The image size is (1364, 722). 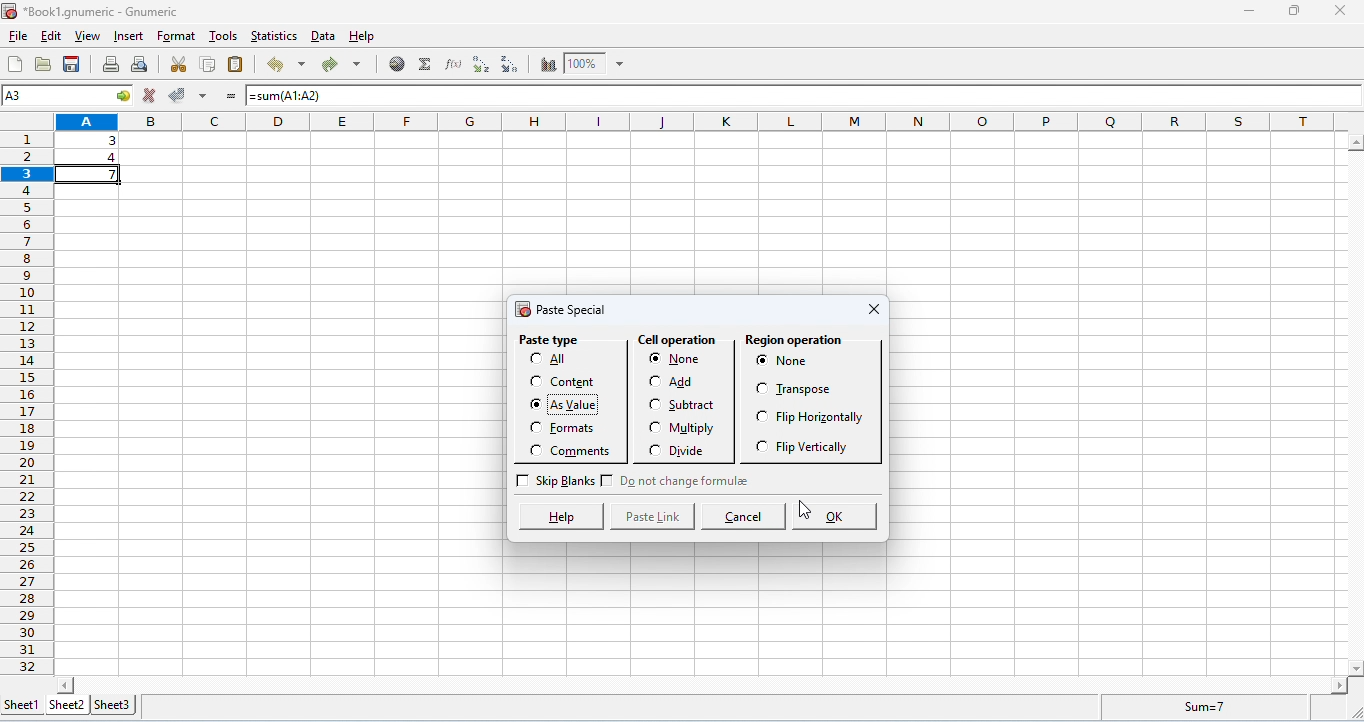 What do you see at coordinates (806, 392) in the screenshot?
I see `transpose` at bounding box center [806, 392].